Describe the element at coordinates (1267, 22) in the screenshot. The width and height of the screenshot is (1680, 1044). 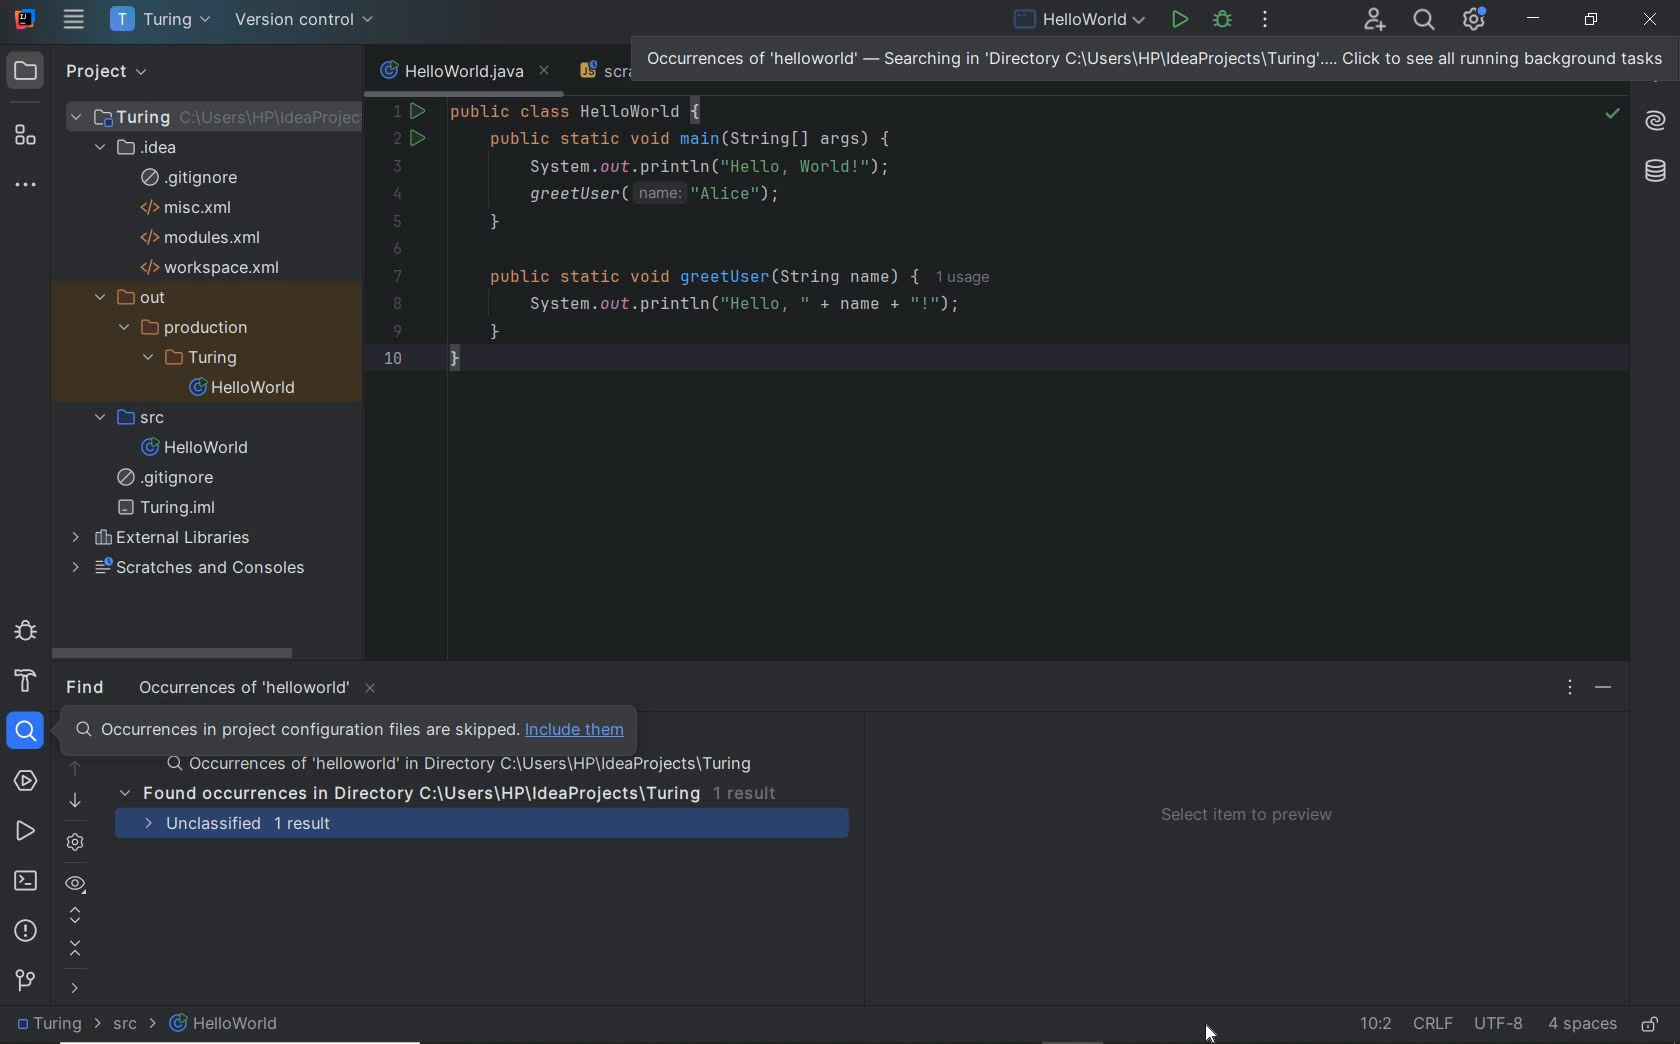
I see `more actions` at that location.